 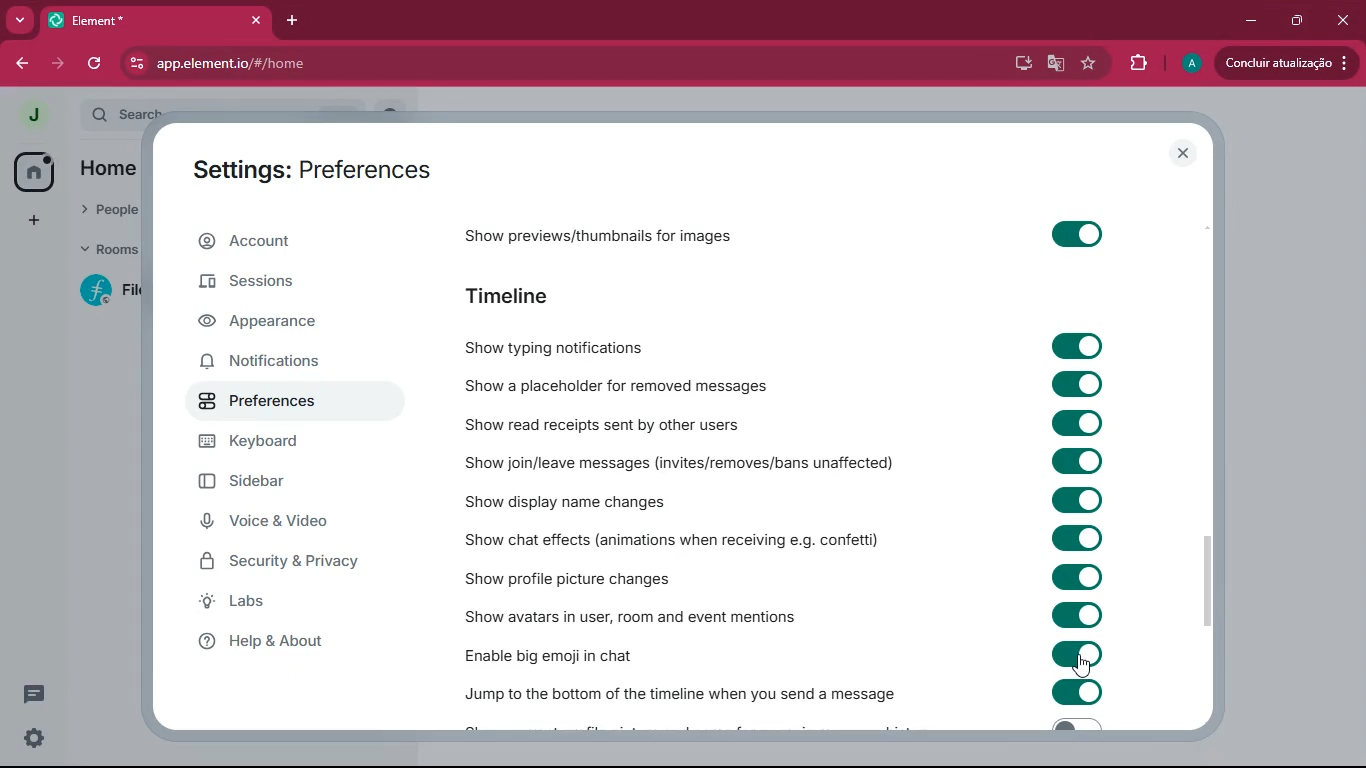 What do you see at coordinates (19, 63) in the screenshot?
I see `back` at bounding box center [19, 63].